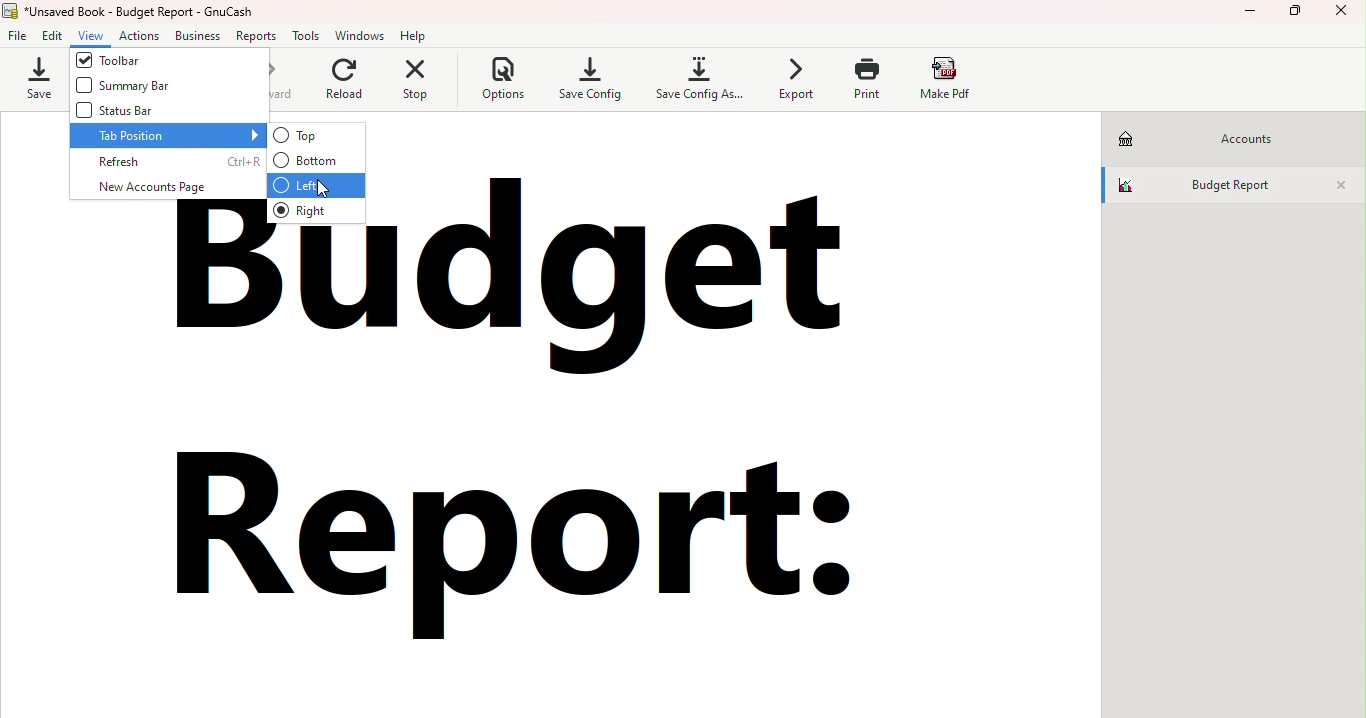 The width and height of the screenshot is (1366, 718). I want to click on Business, so click(196, 36).